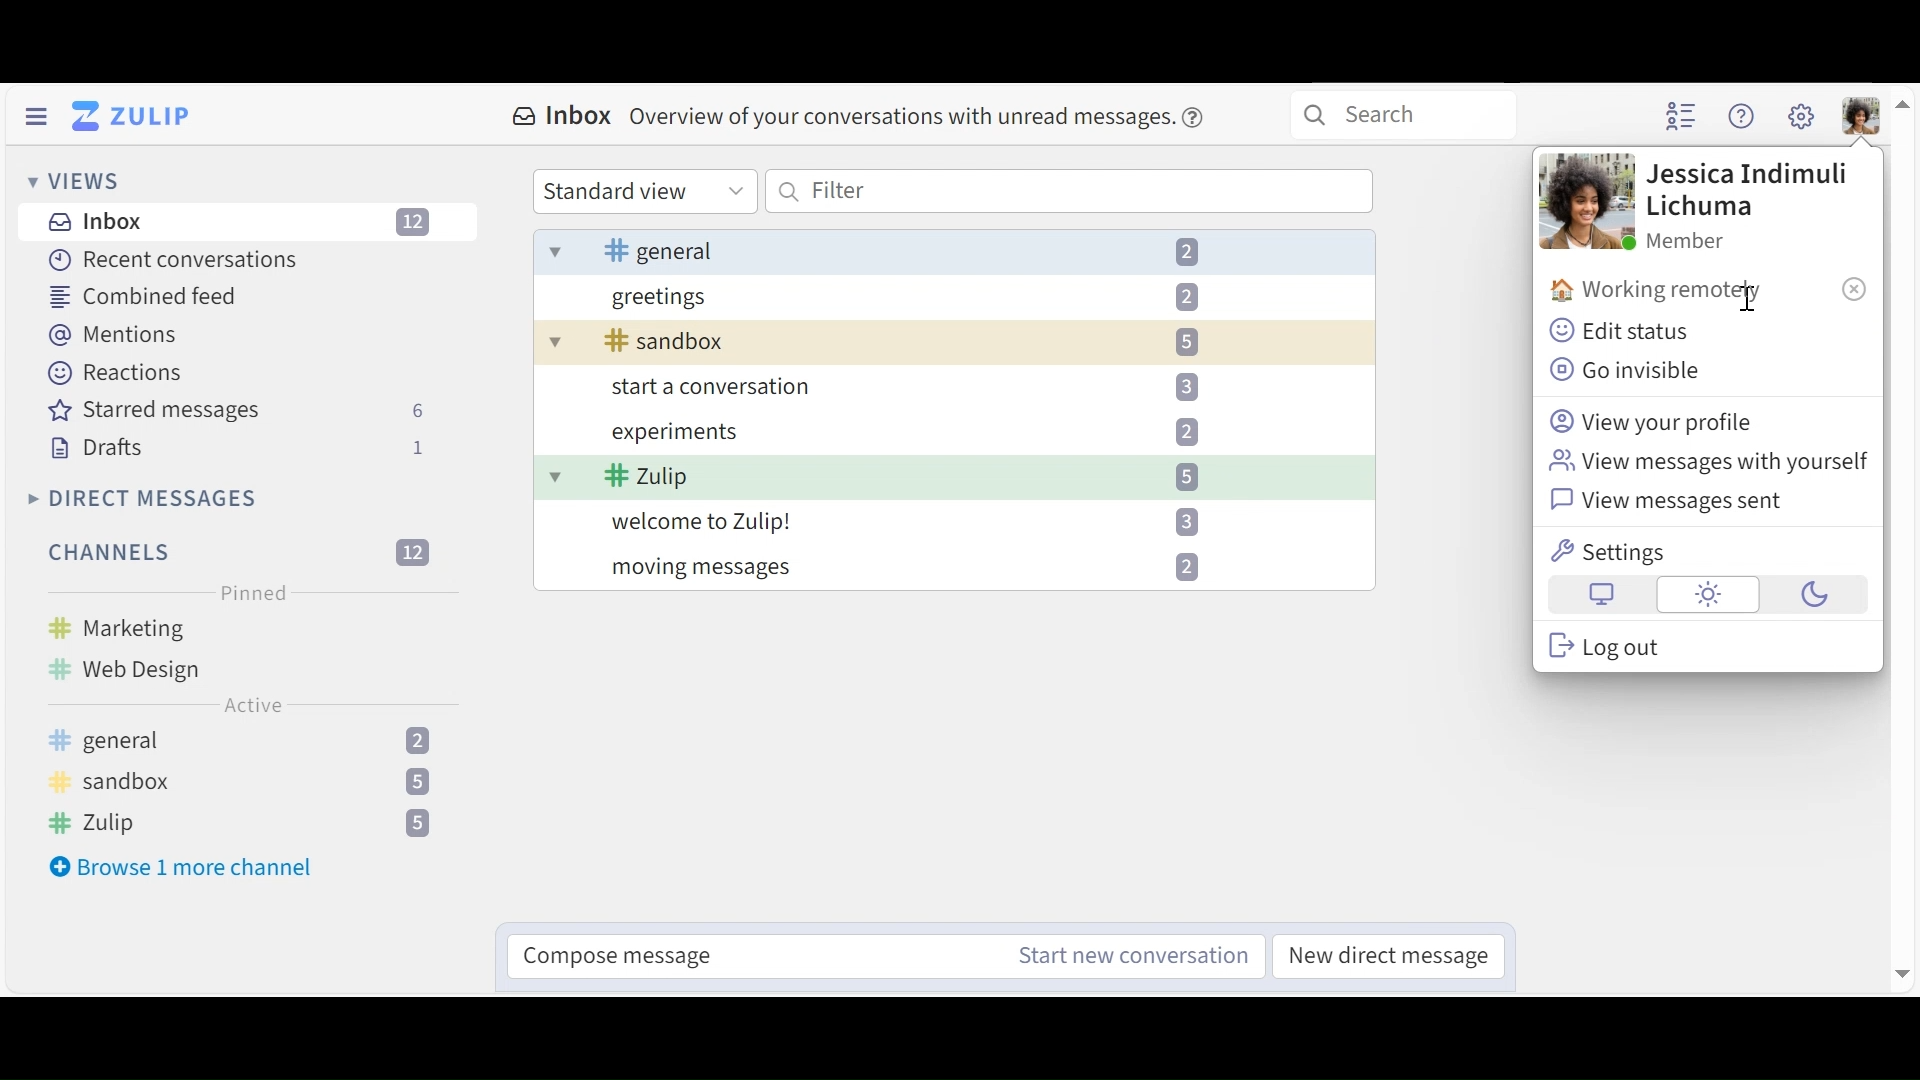 The width and height of the screenshot is (1920, 1080). What do you see at coordinates (1421, 110) in the screenshot?
I see `Search` at bounding box center [1421, 110].